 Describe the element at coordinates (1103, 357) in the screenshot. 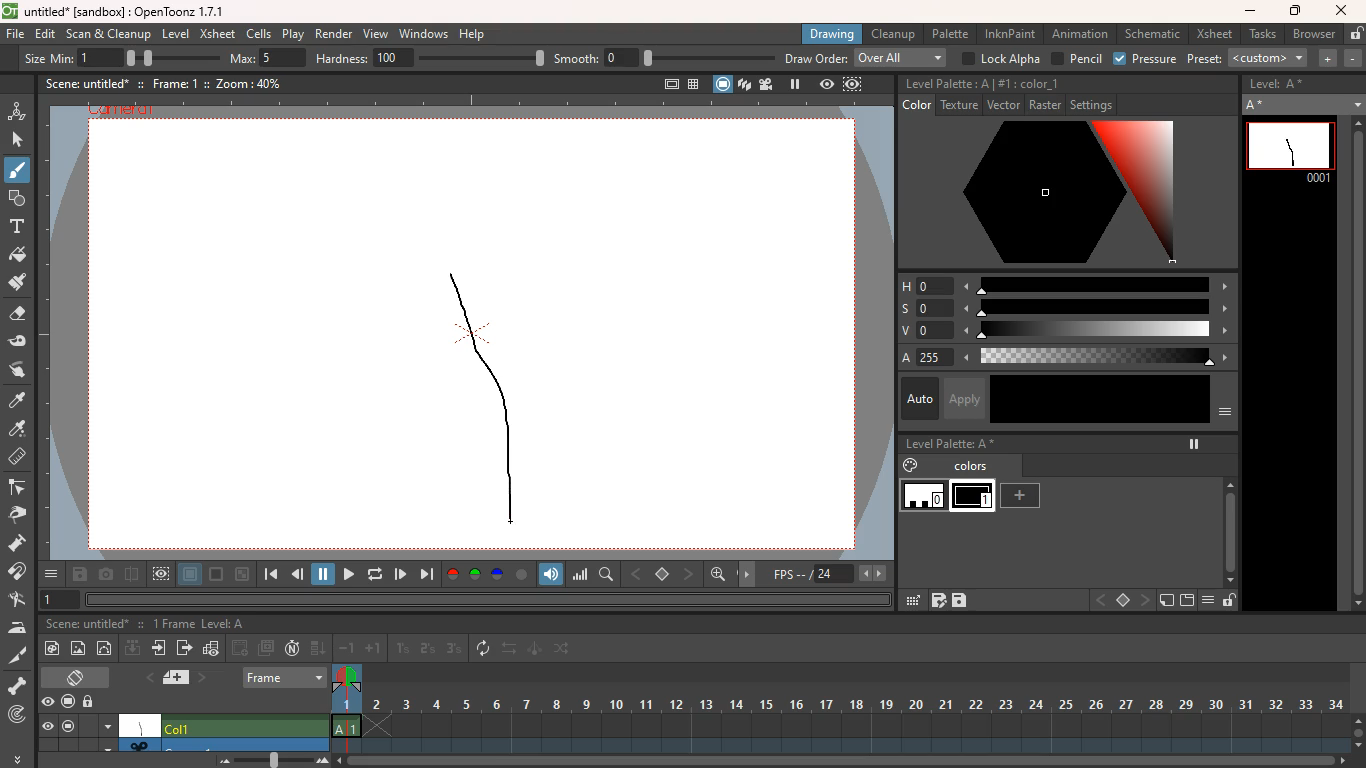

I see `scale` at that location.